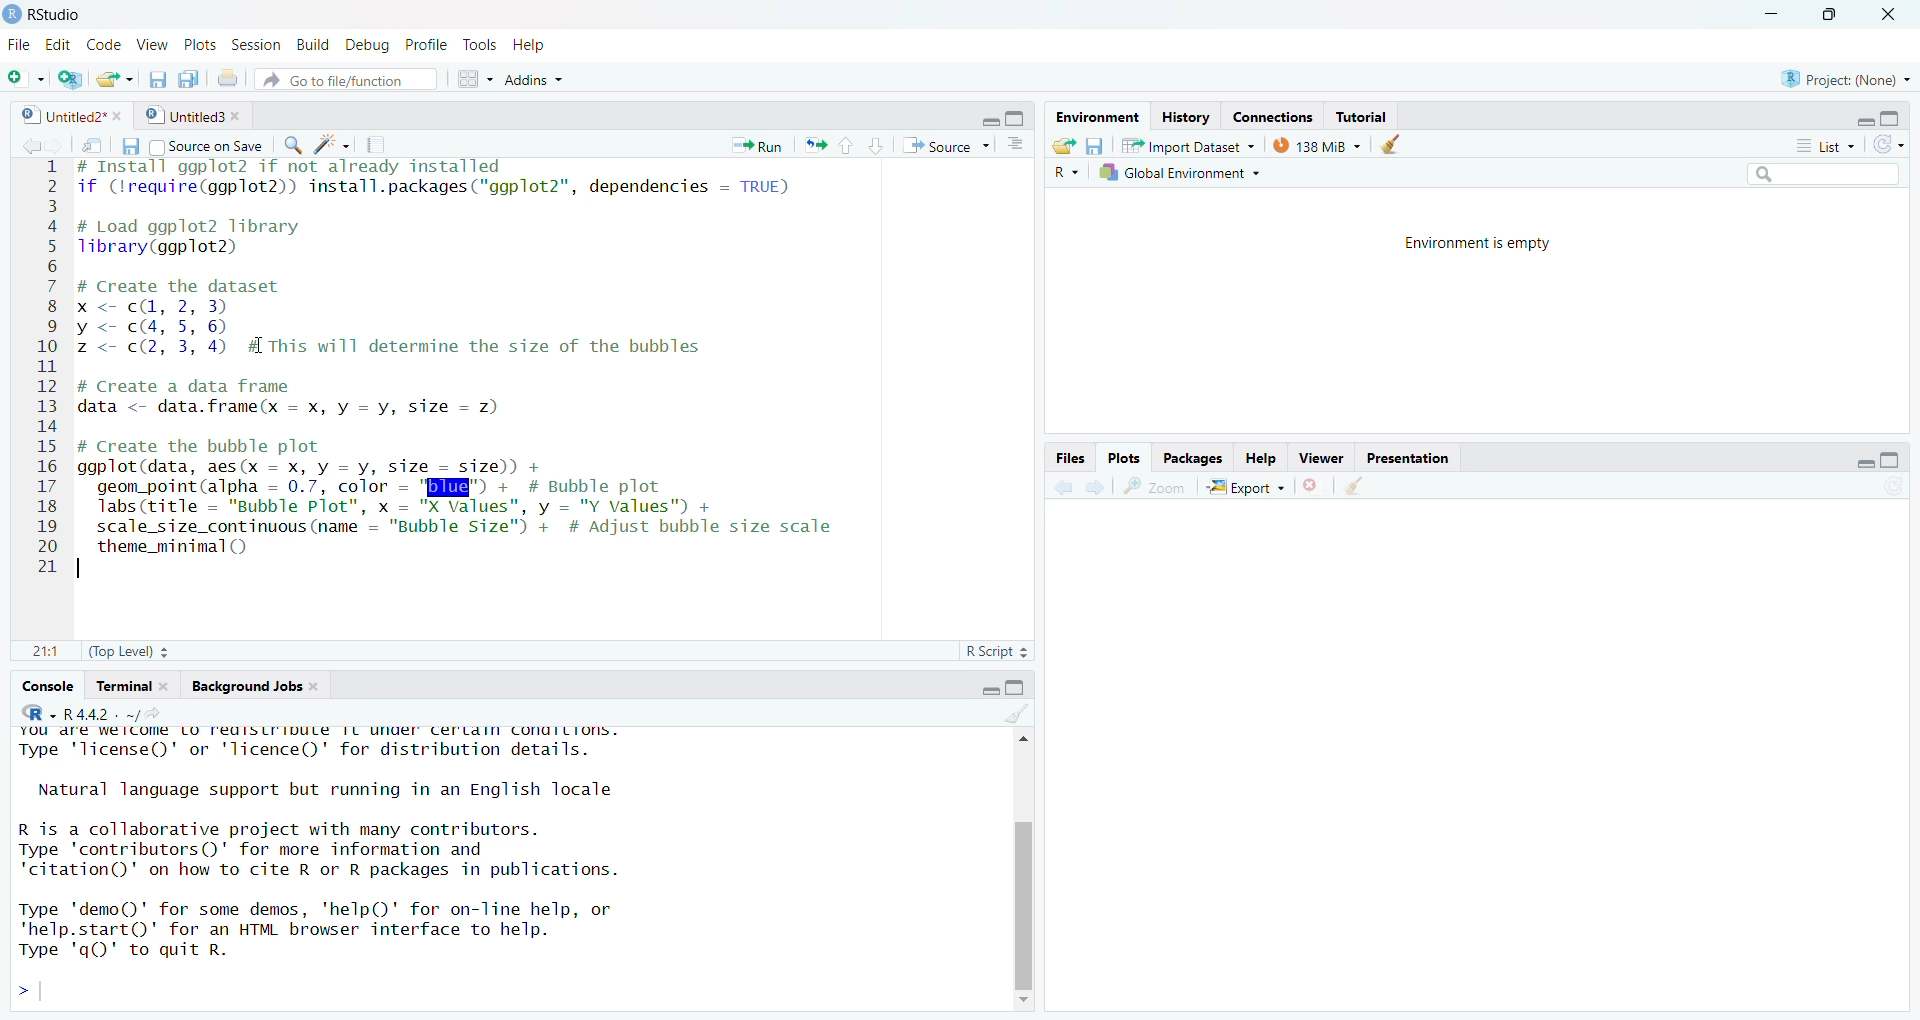 The height and width of the screenshot is (1020, 1920). What do you see at coordinates (34, 652) in the screenshot?
I see `1:1` at bounding box center [34, 652].